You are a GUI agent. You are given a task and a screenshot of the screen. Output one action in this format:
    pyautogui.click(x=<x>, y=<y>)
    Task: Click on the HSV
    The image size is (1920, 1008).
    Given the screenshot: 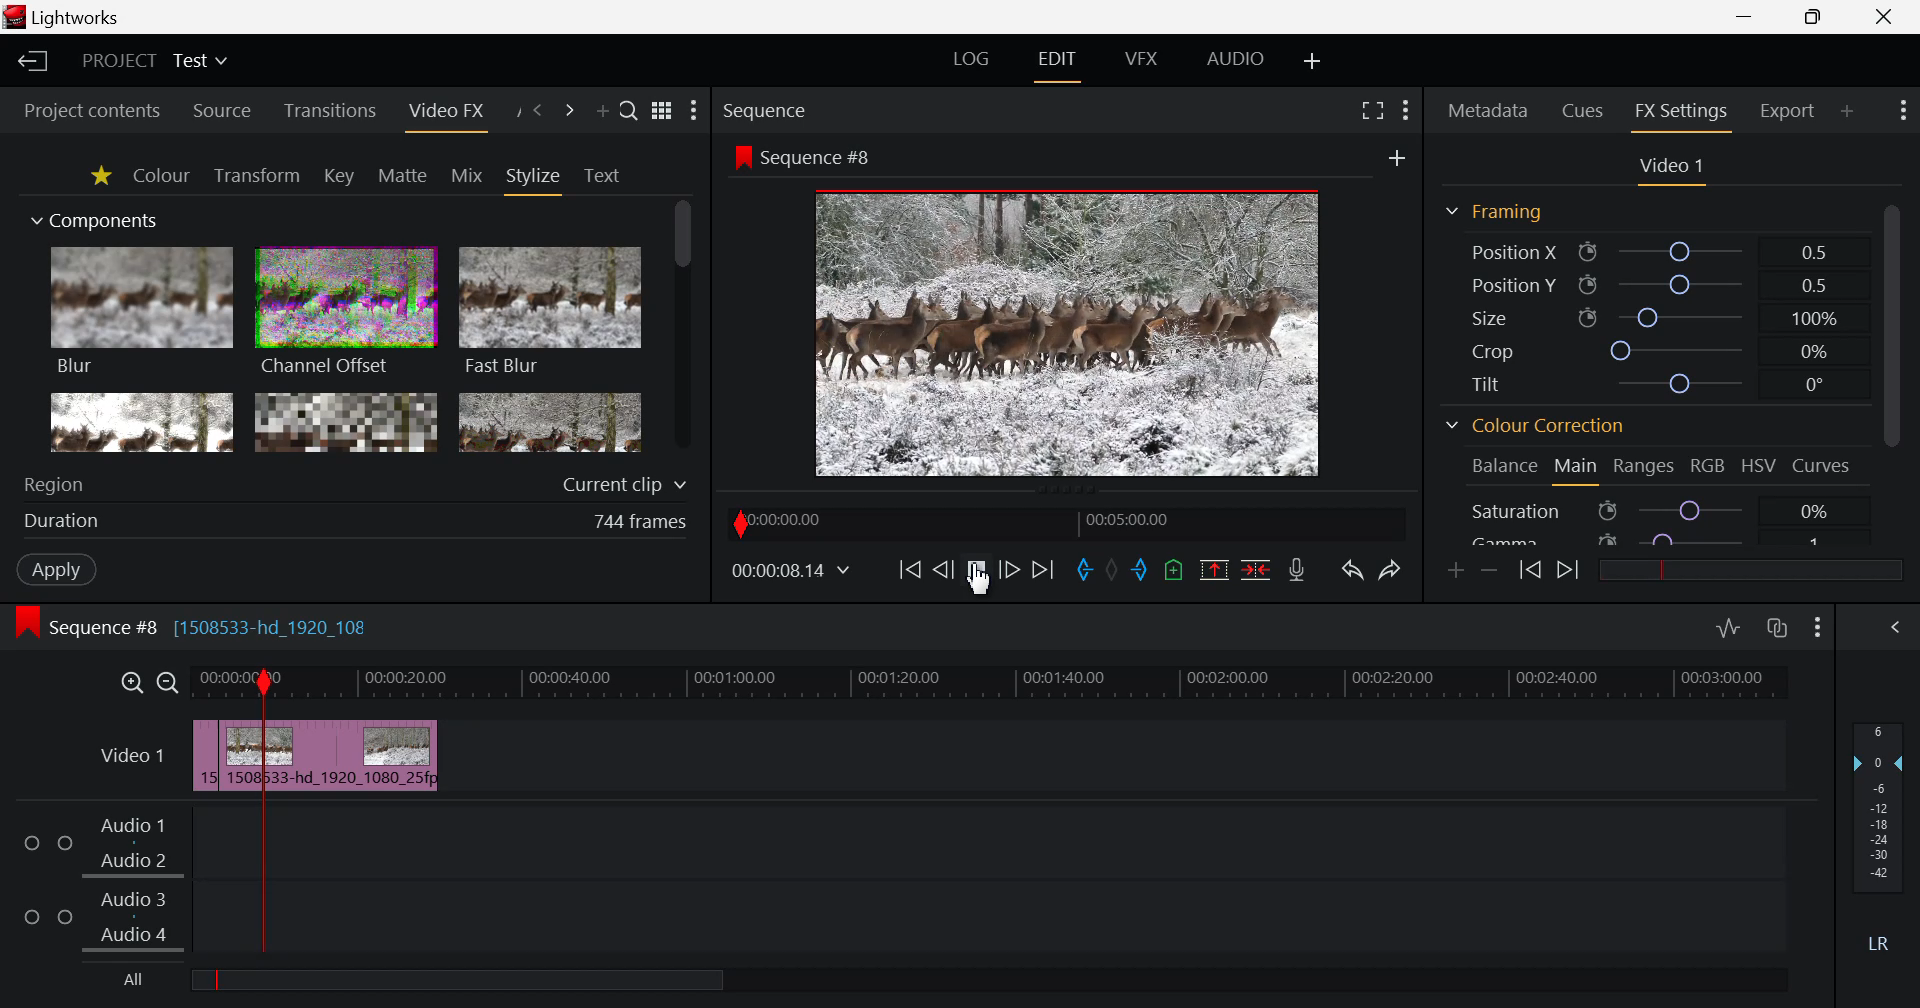 What is the action you would take?
    pyautogui.click(x=1762, y=467)
    